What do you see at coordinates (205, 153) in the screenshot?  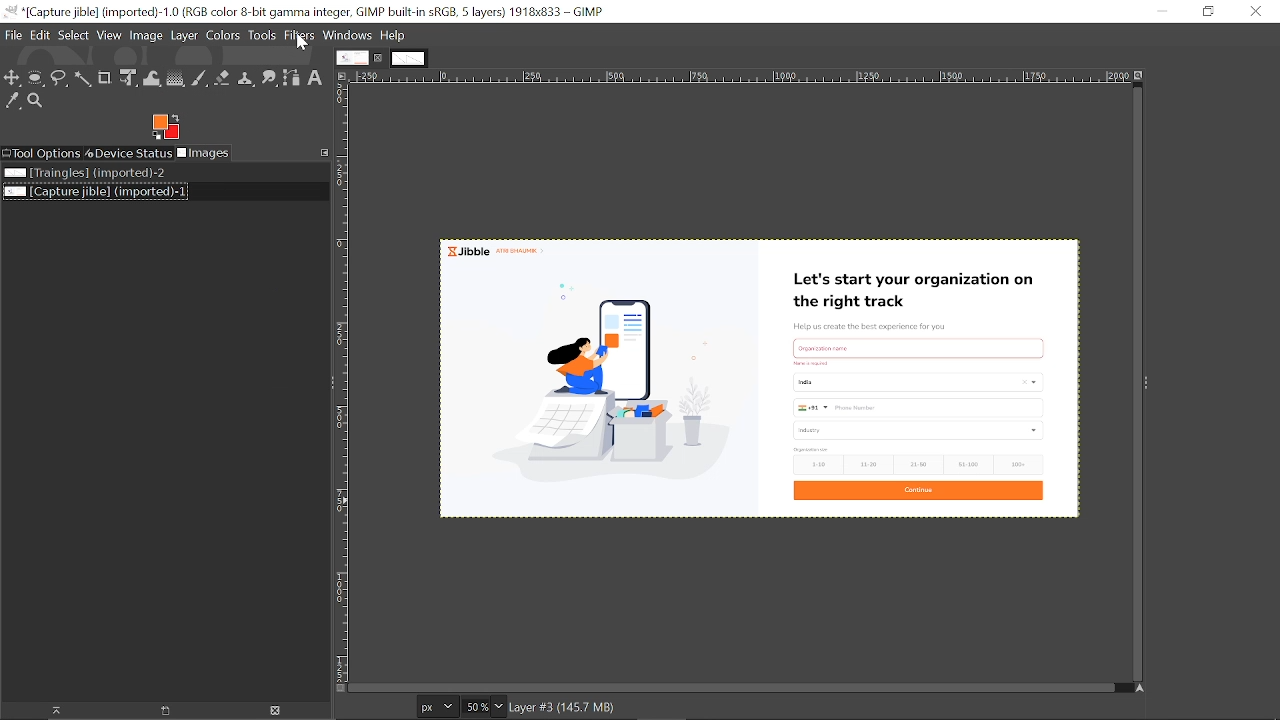 I see `Images` at bounding box center [205, 153].